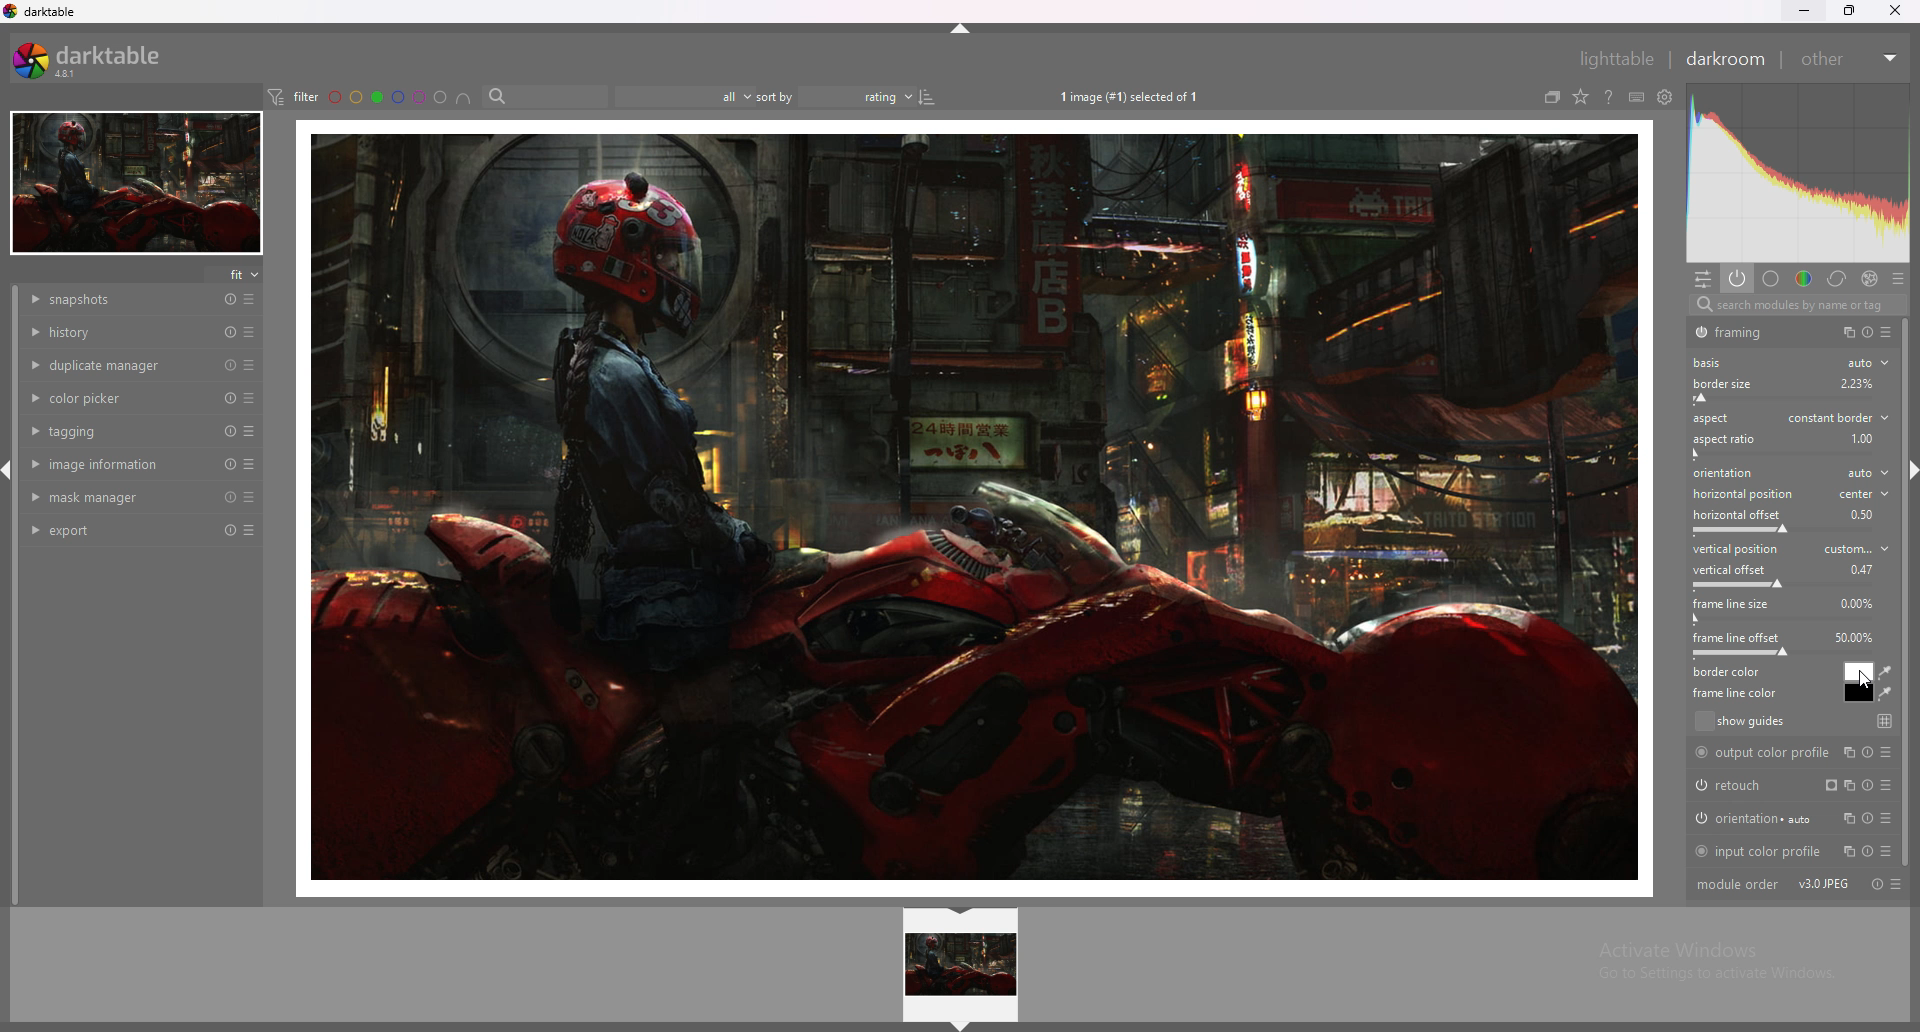 The height and width of the screenshot is (1032, 1920). Describe the element at coordinates (773, 96) in the screenshot. I see `sort by` at that location.